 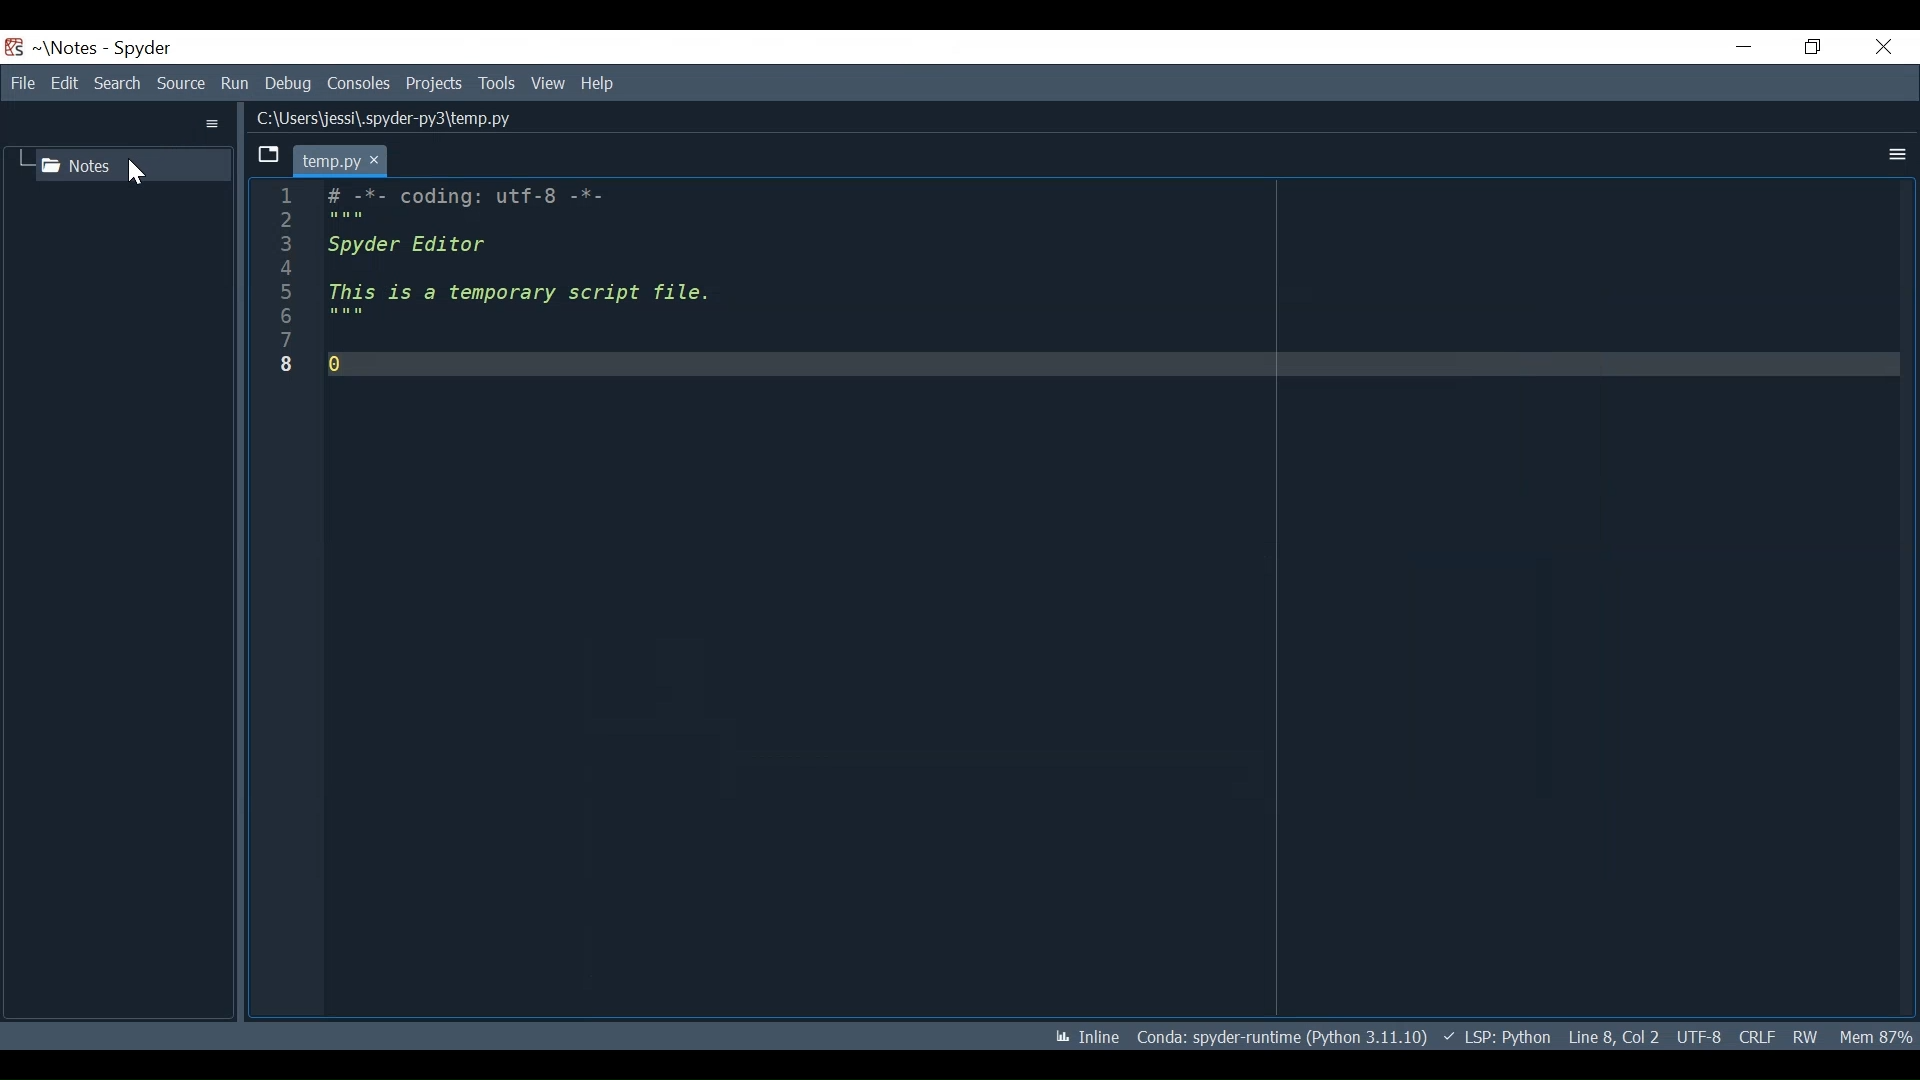 I want to click on View, so click(x=547, y=84).